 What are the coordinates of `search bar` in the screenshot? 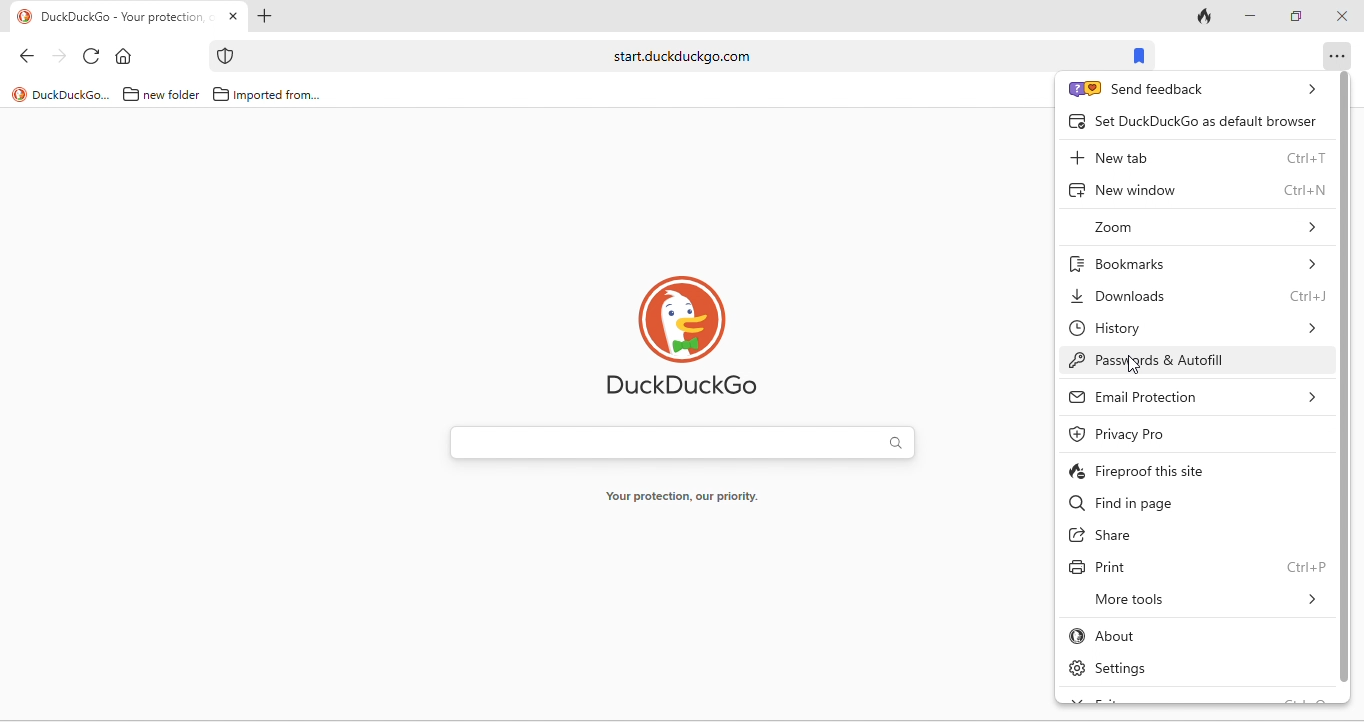 It's located at (679, 438).